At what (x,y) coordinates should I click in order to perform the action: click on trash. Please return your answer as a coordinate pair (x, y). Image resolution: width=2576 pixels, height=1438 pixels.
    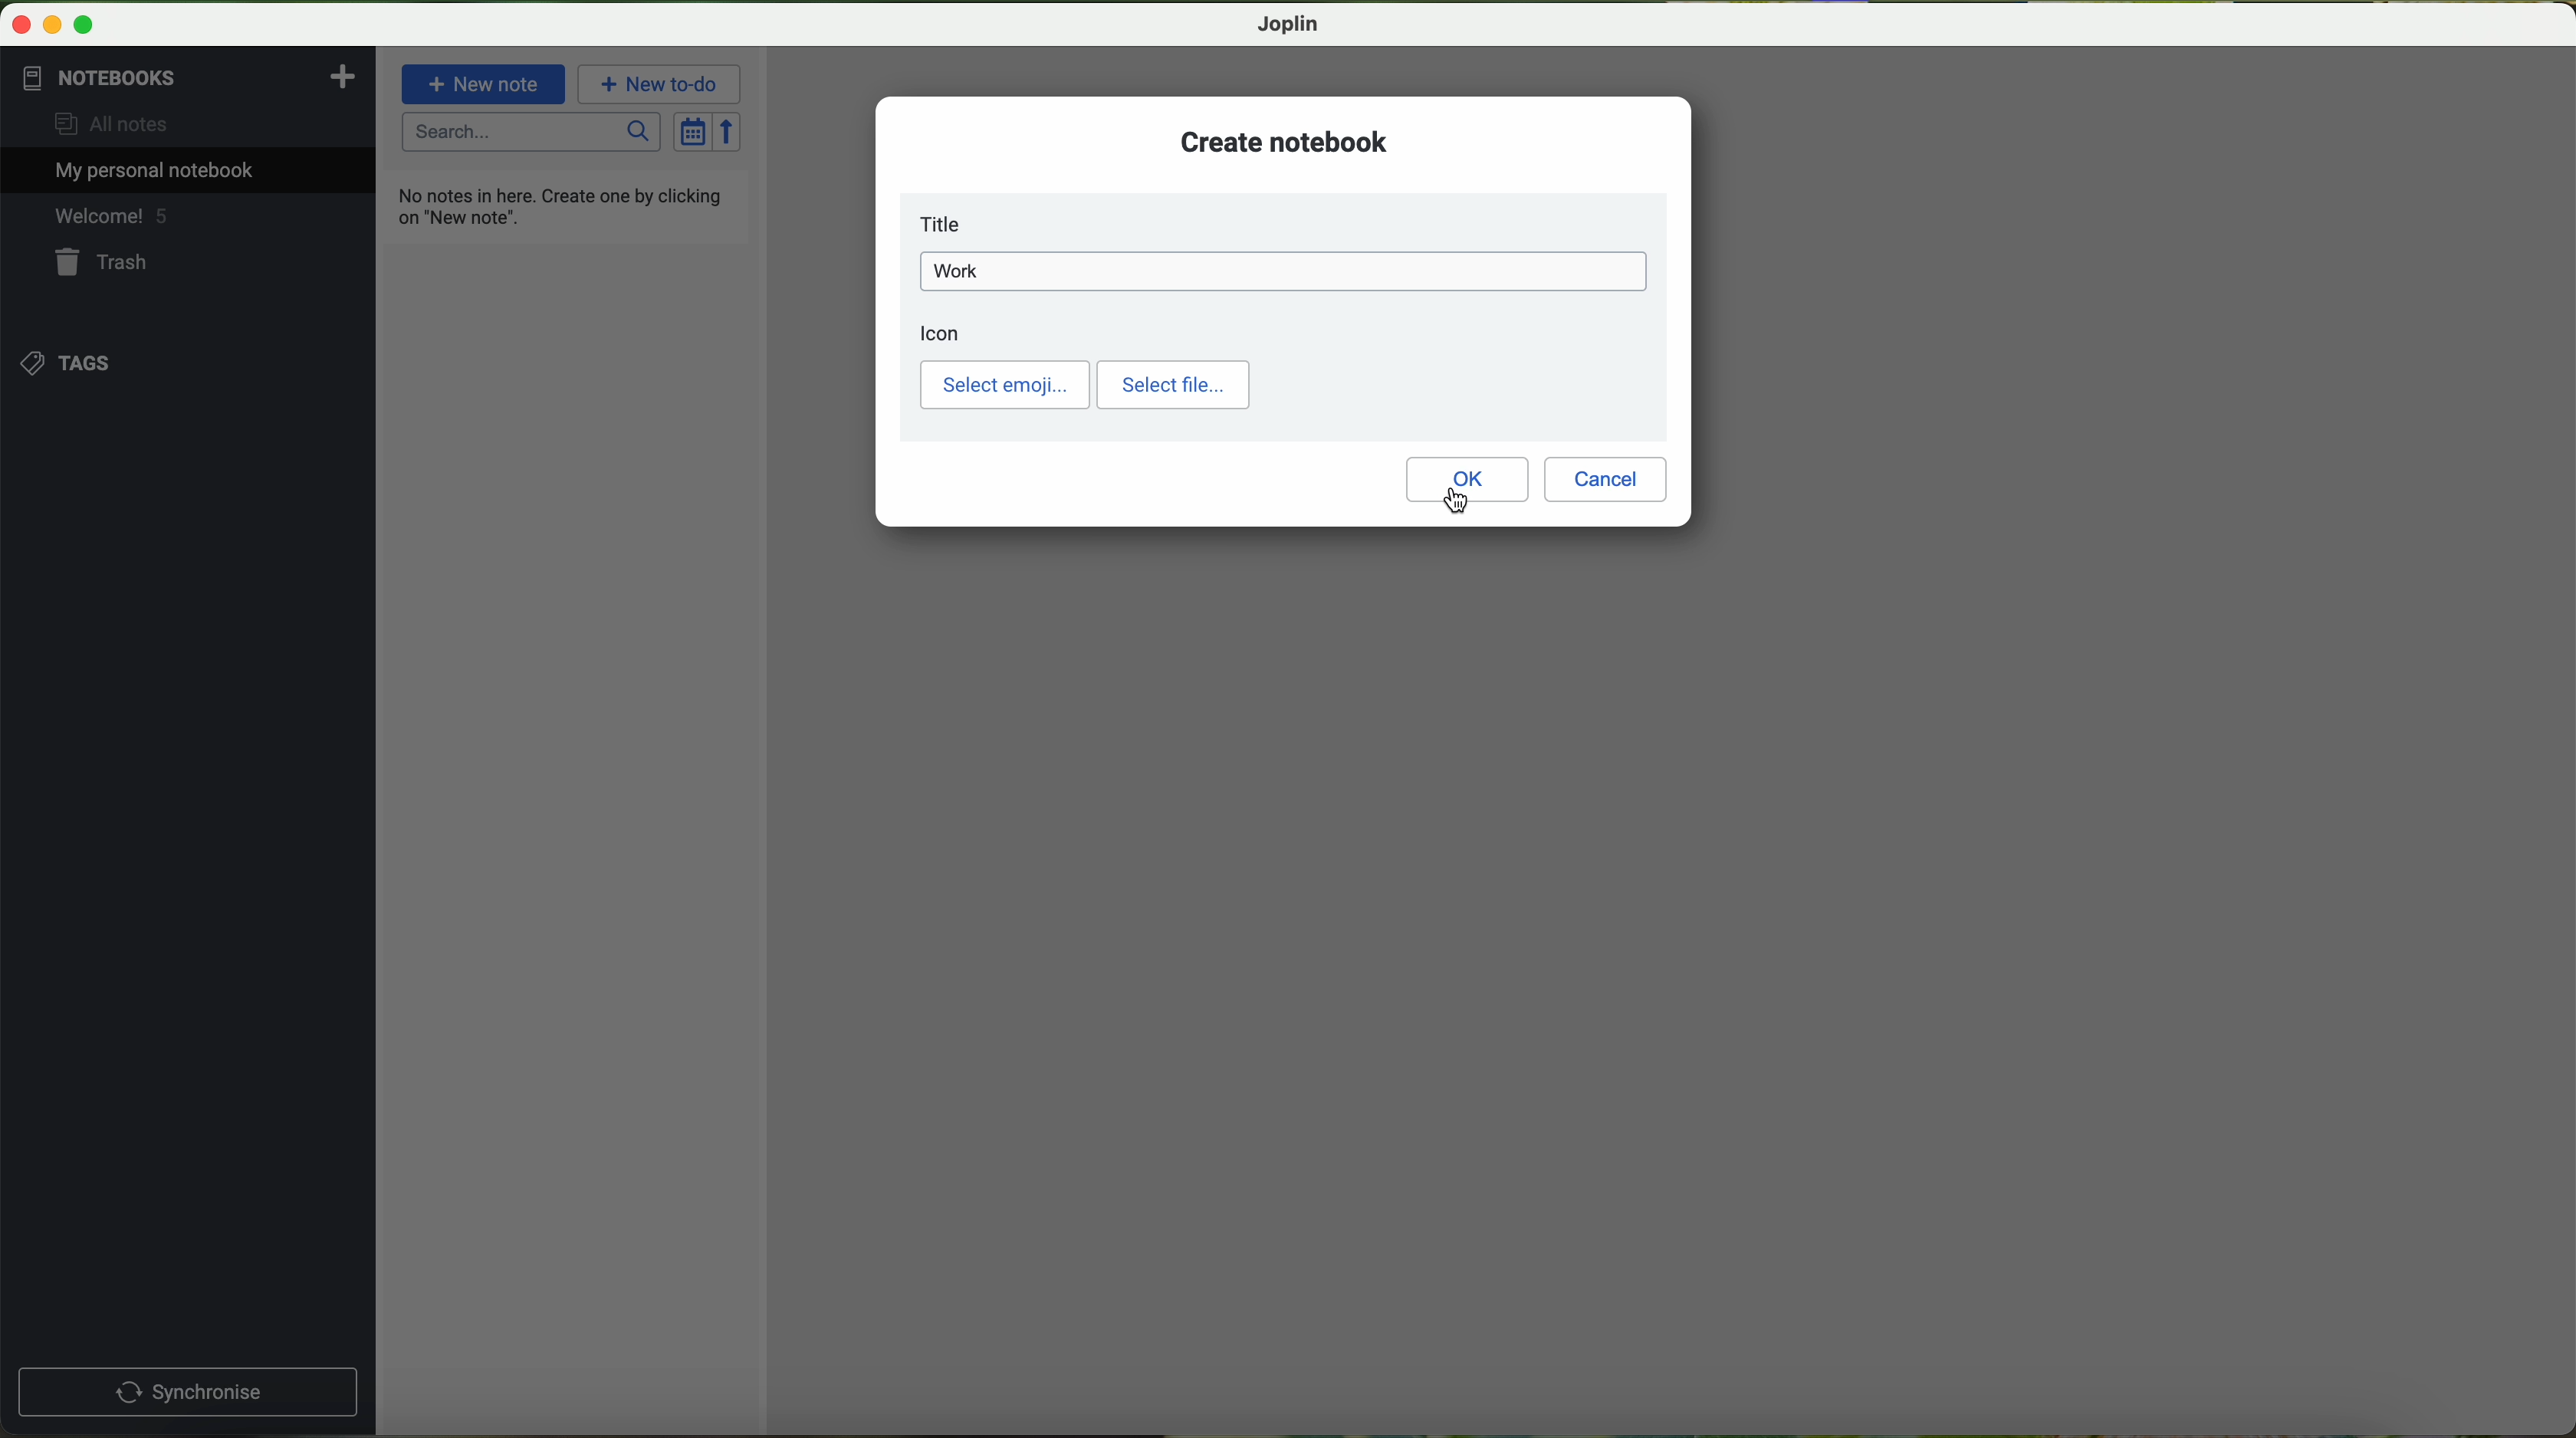
    Looking at the image, I should click on (103, 265).